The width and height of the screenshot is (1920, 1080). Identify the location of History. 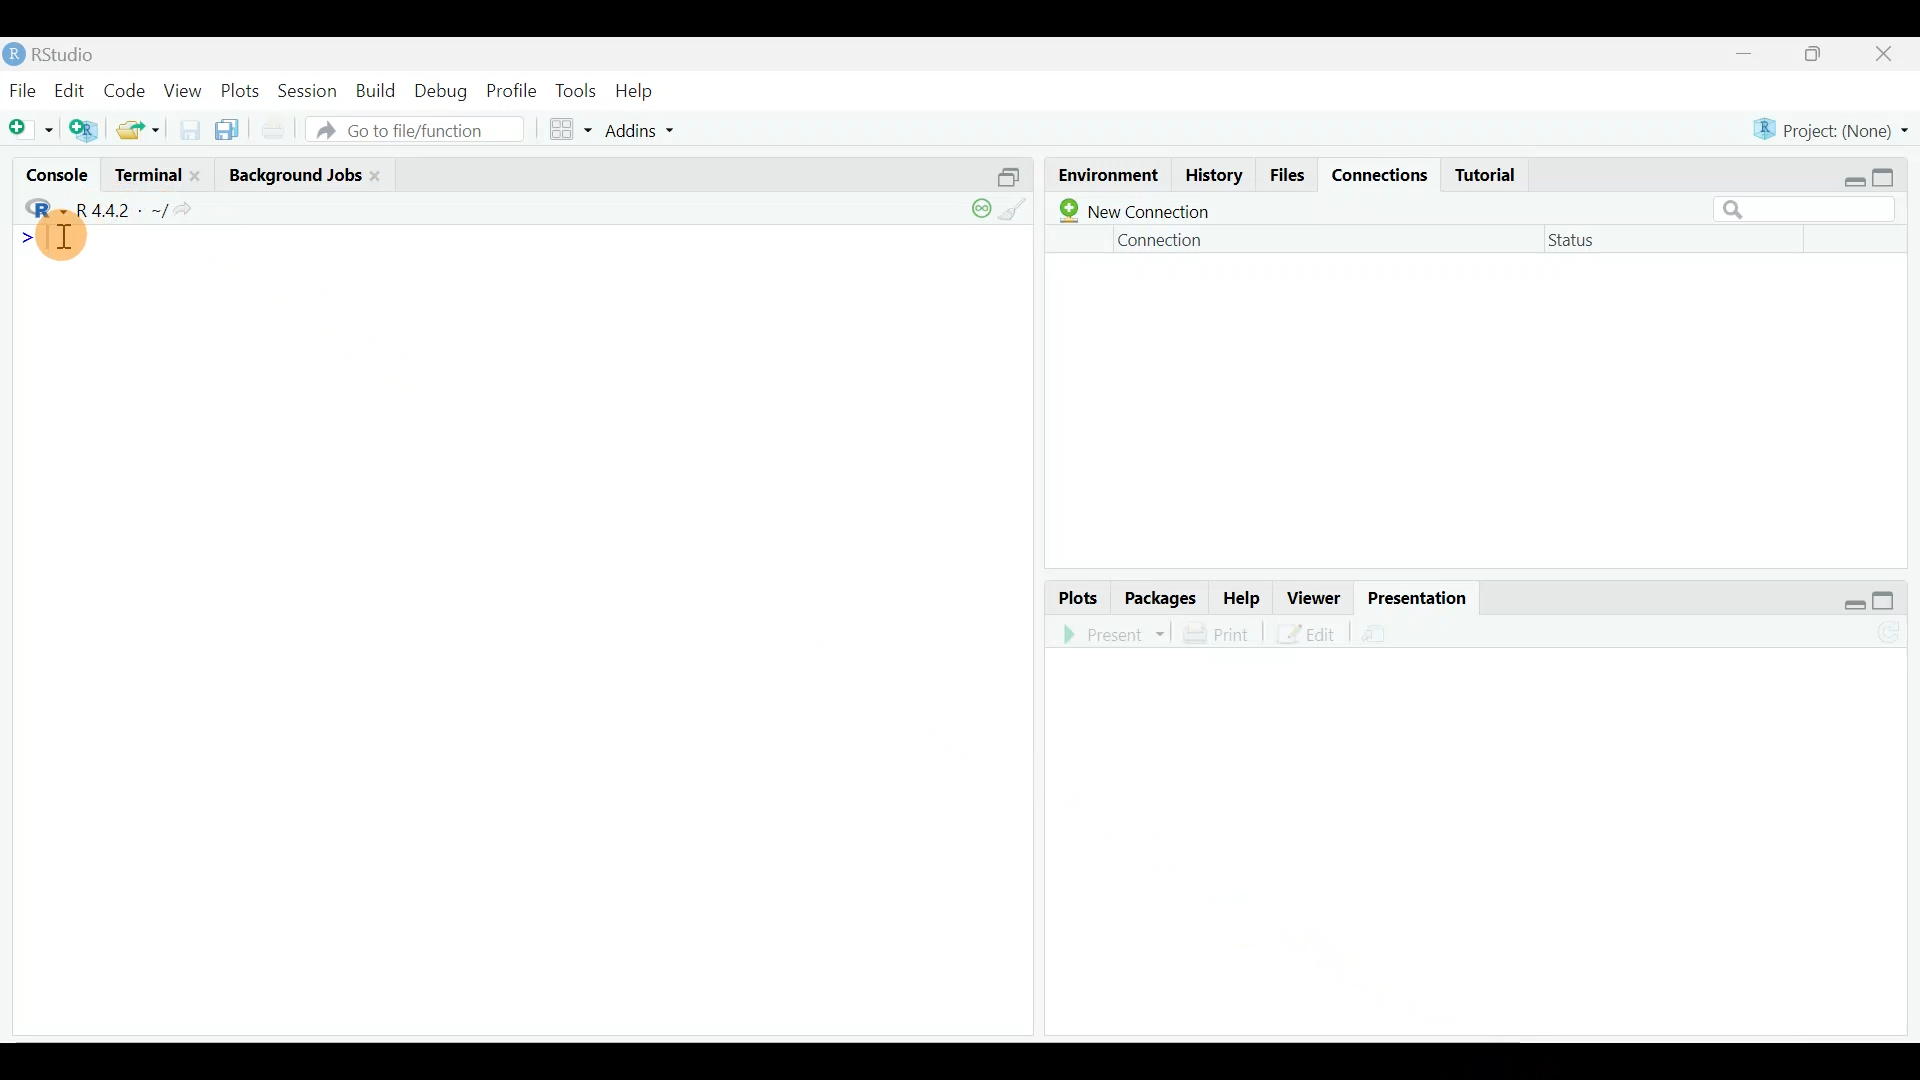
(1211, 175).